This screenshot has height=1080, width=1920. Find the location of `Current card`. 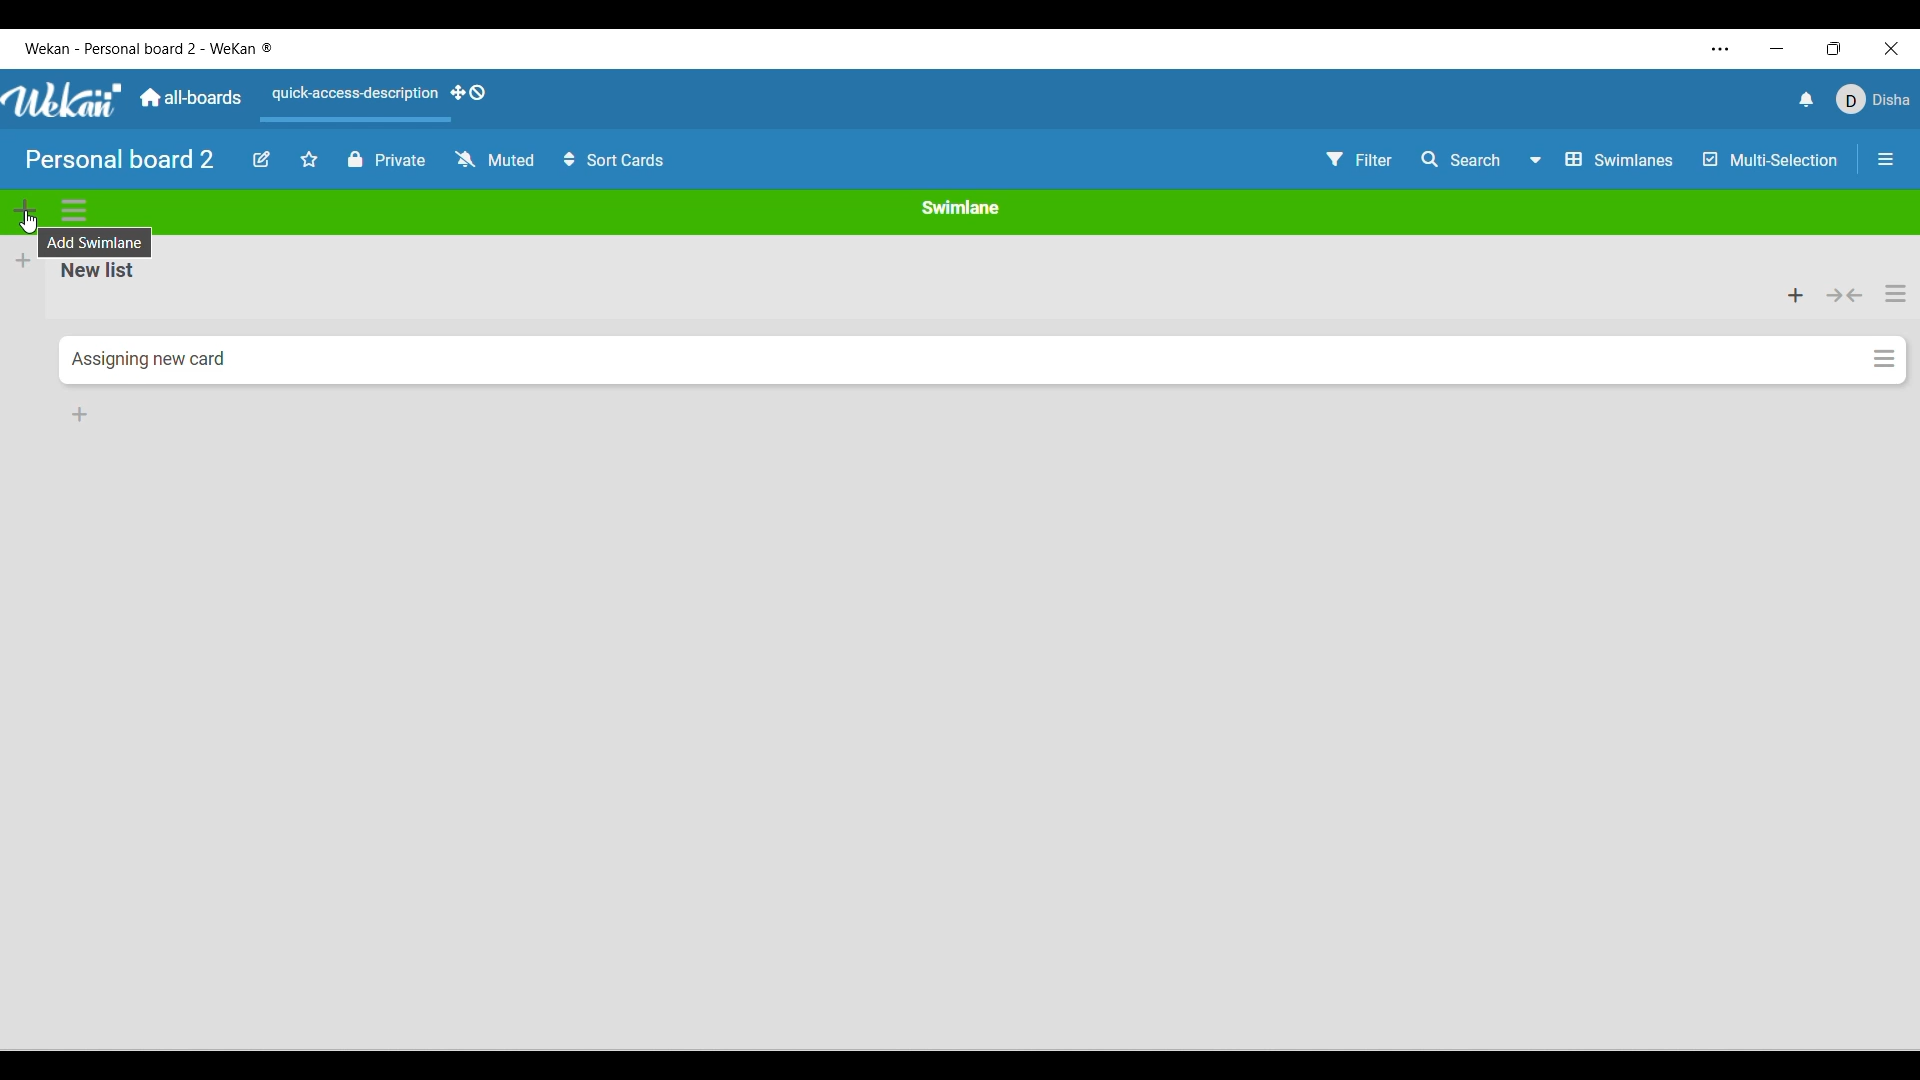

Current card is located at coordinates (961, 360).